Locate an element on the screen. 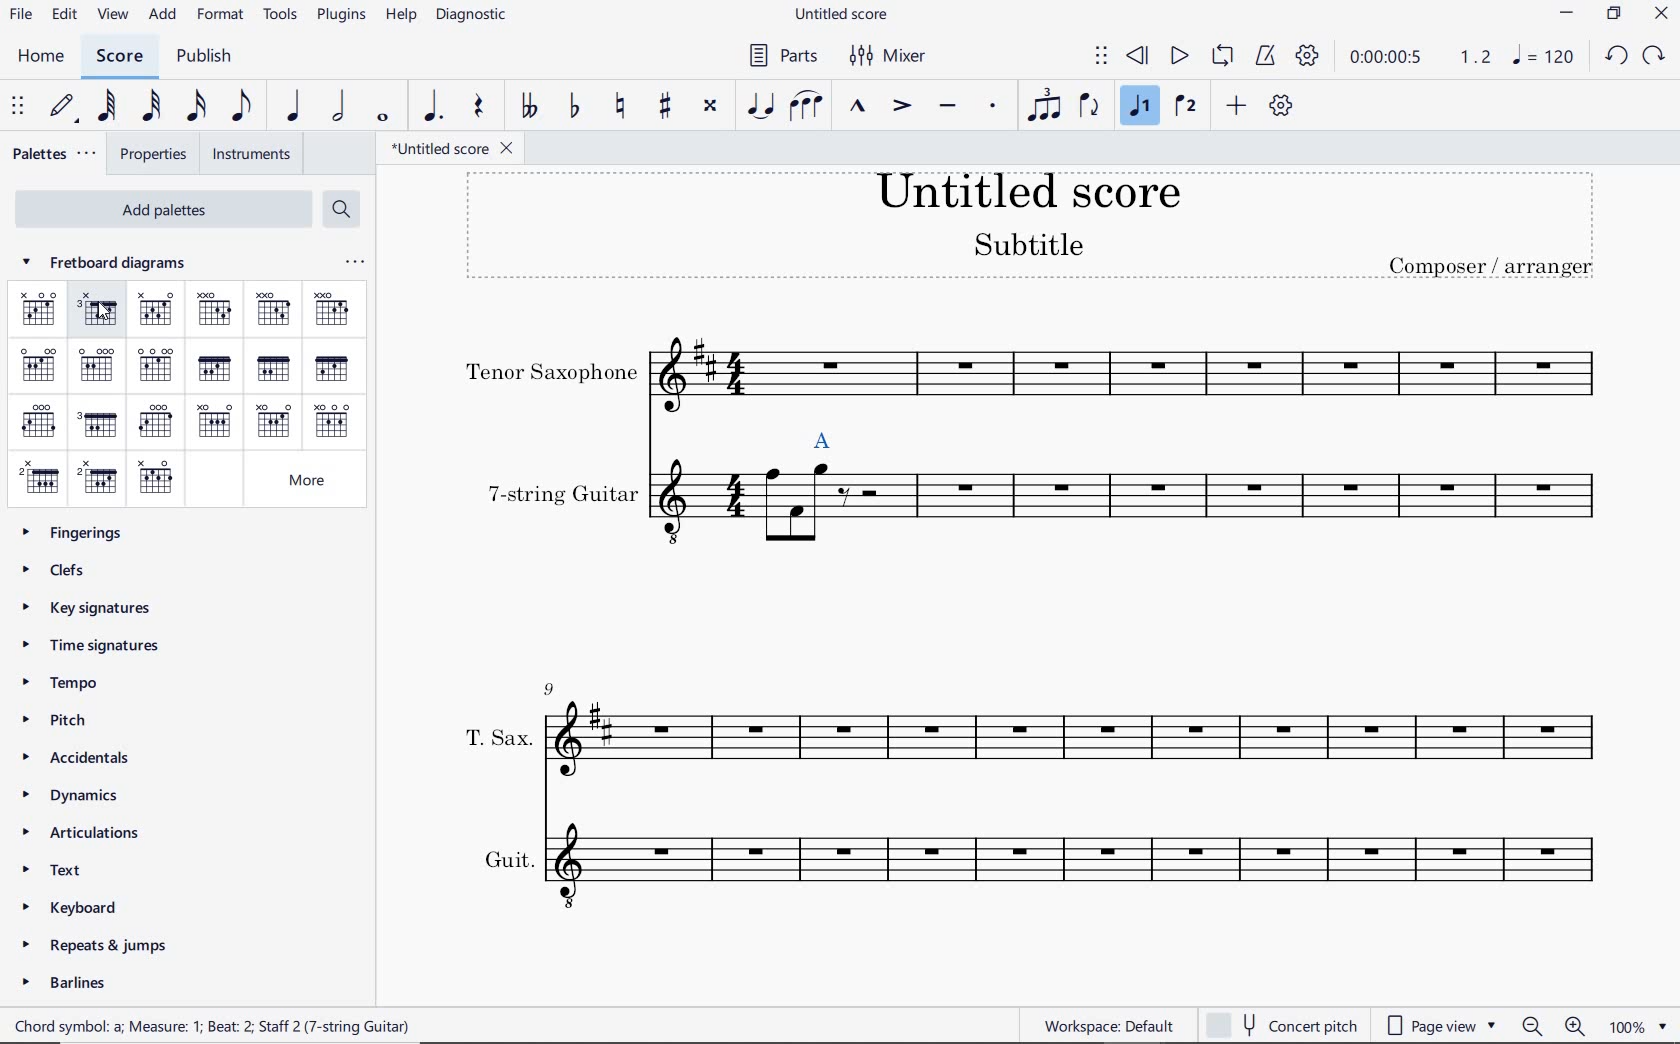 The width and height of the screenshot is (1680, 1044). AM is located at coordinates (275, 424).